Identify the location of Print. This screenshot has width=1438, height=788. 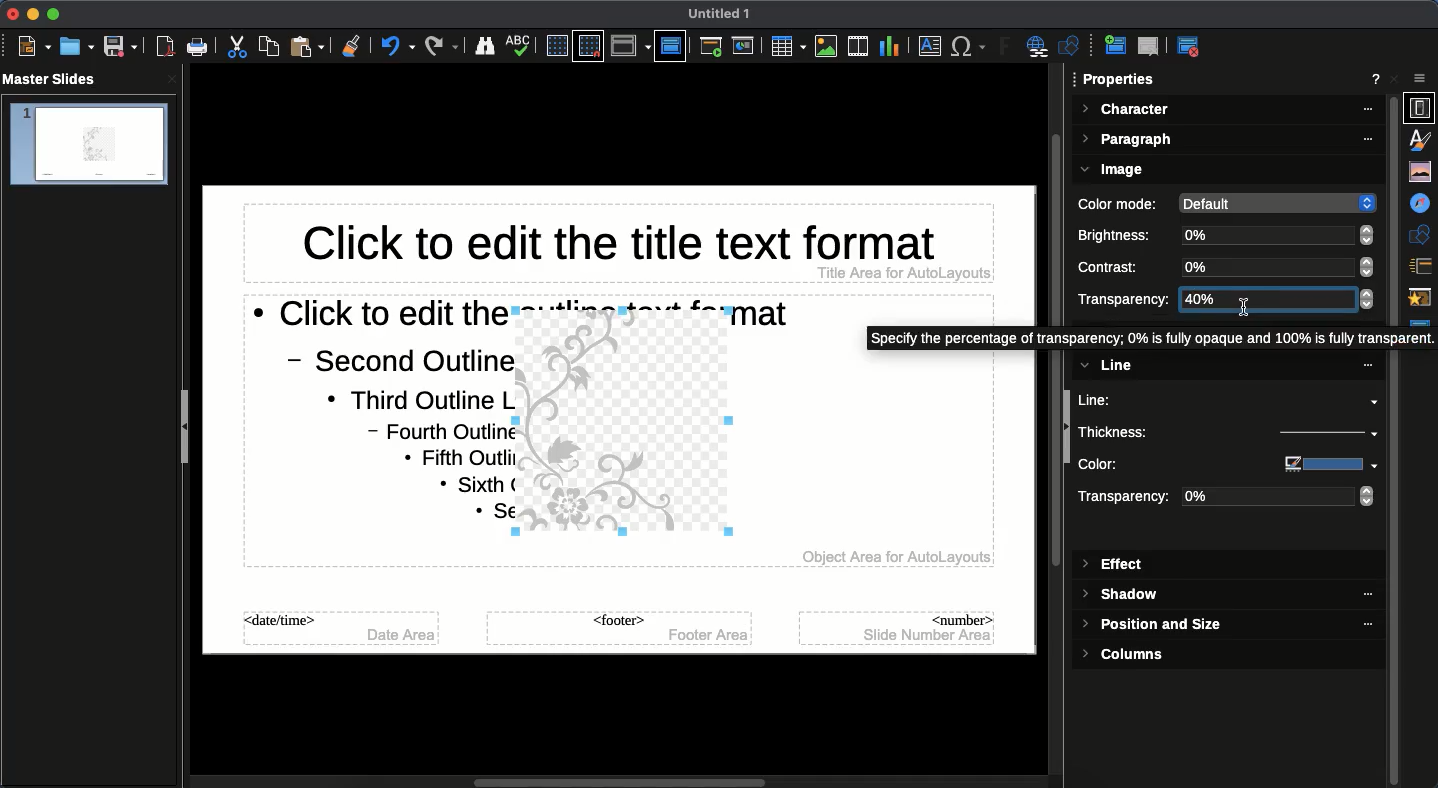
(198, 47).